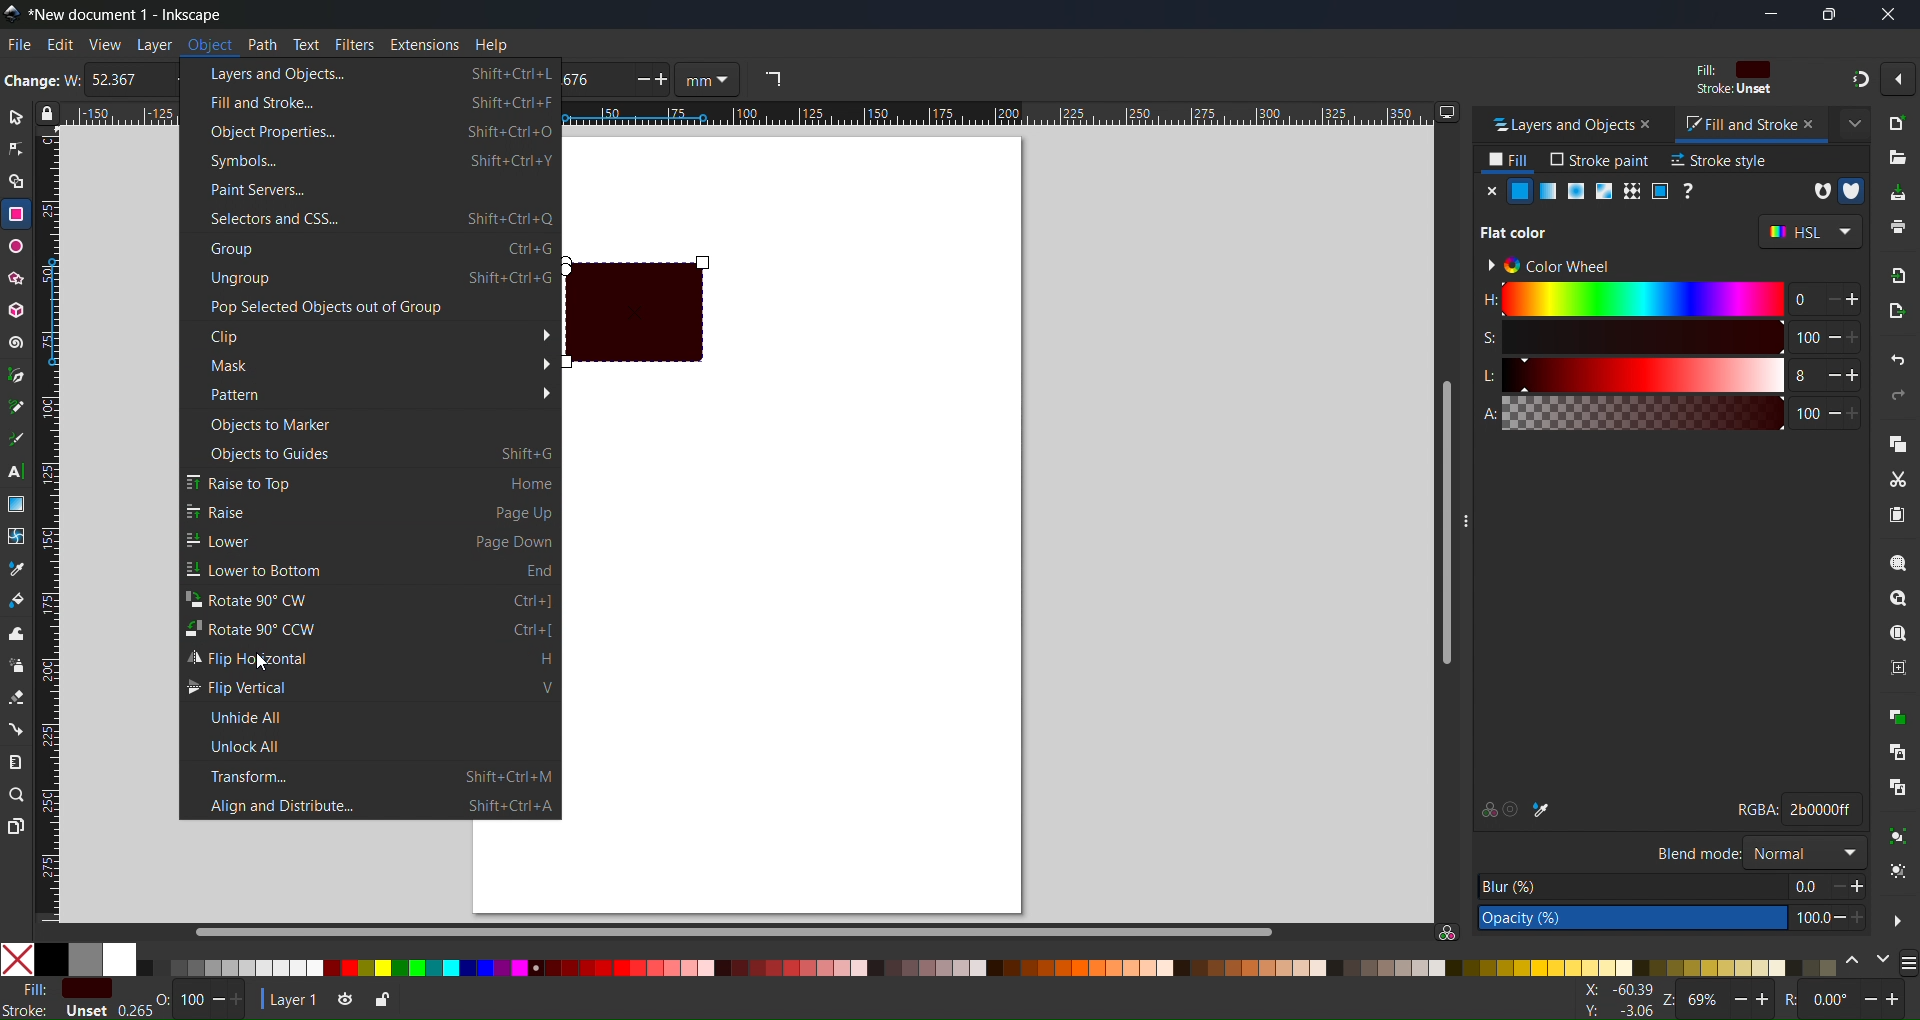  I want to click on Vertical Drag window, so click(1475, 512).